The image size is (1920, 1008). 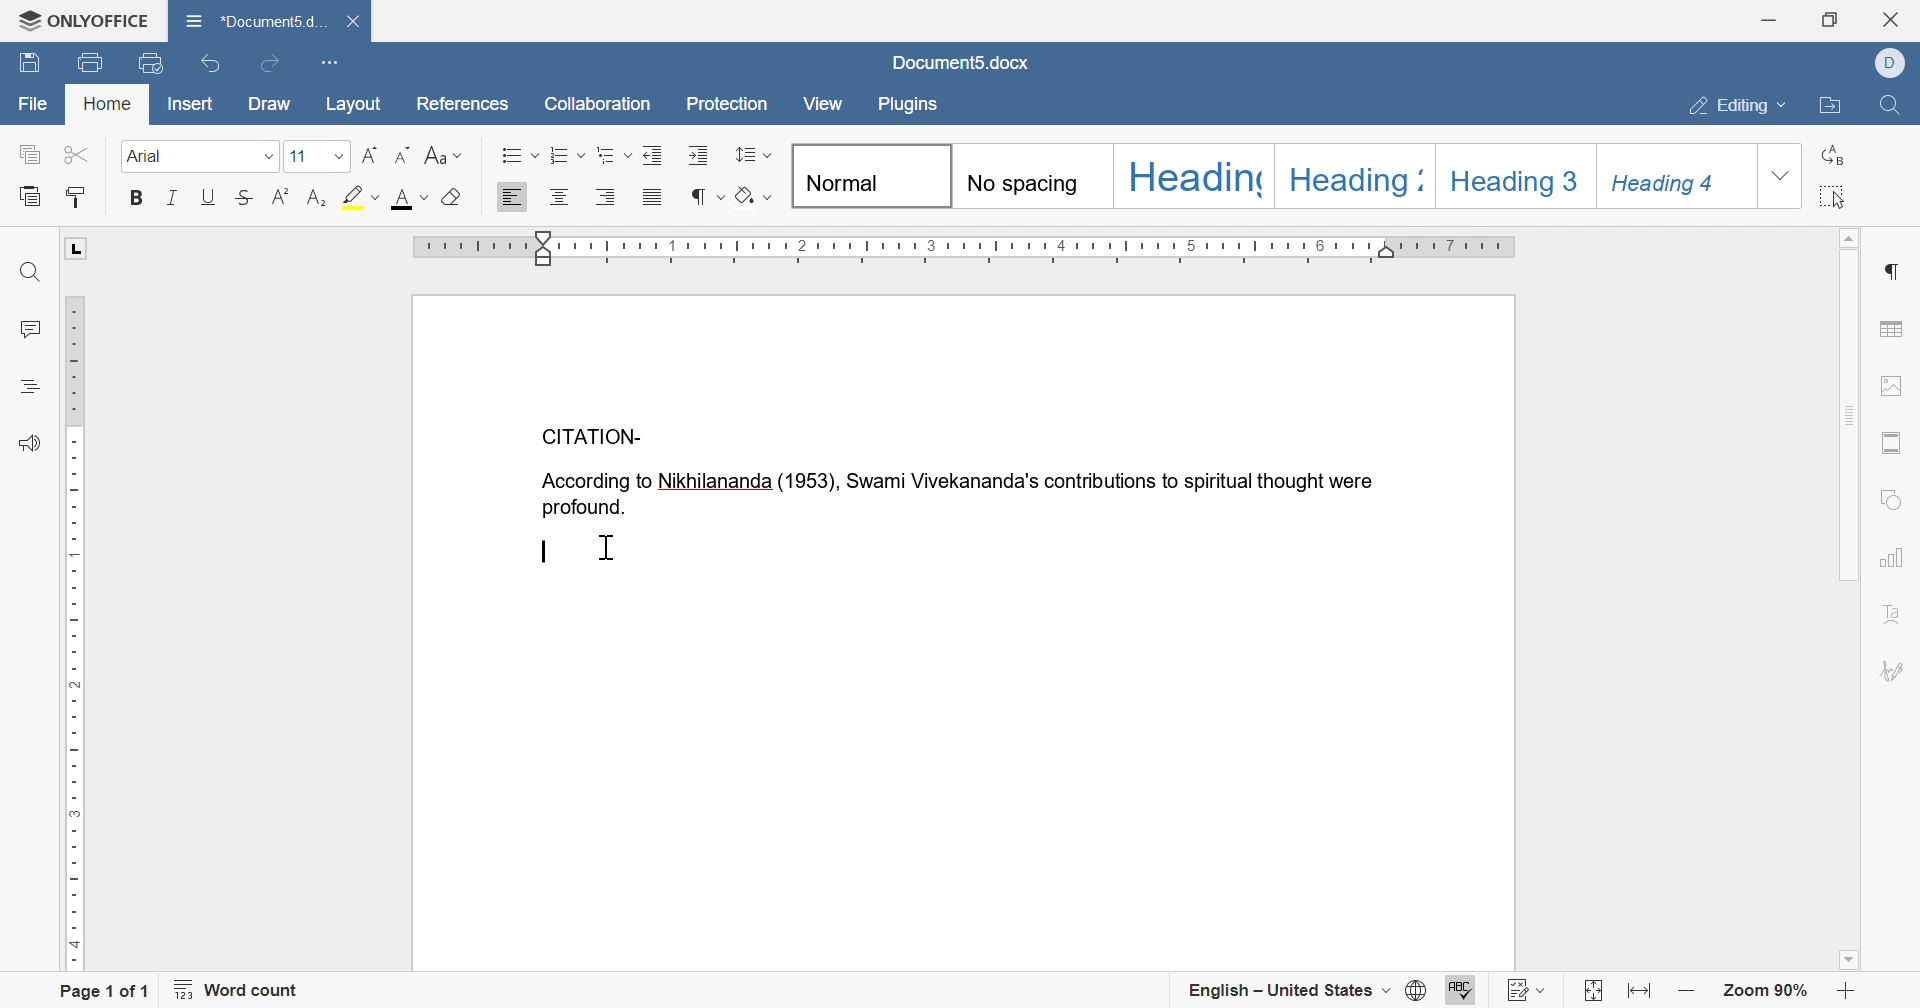 I want to click on file, so click(x=29, y=102).